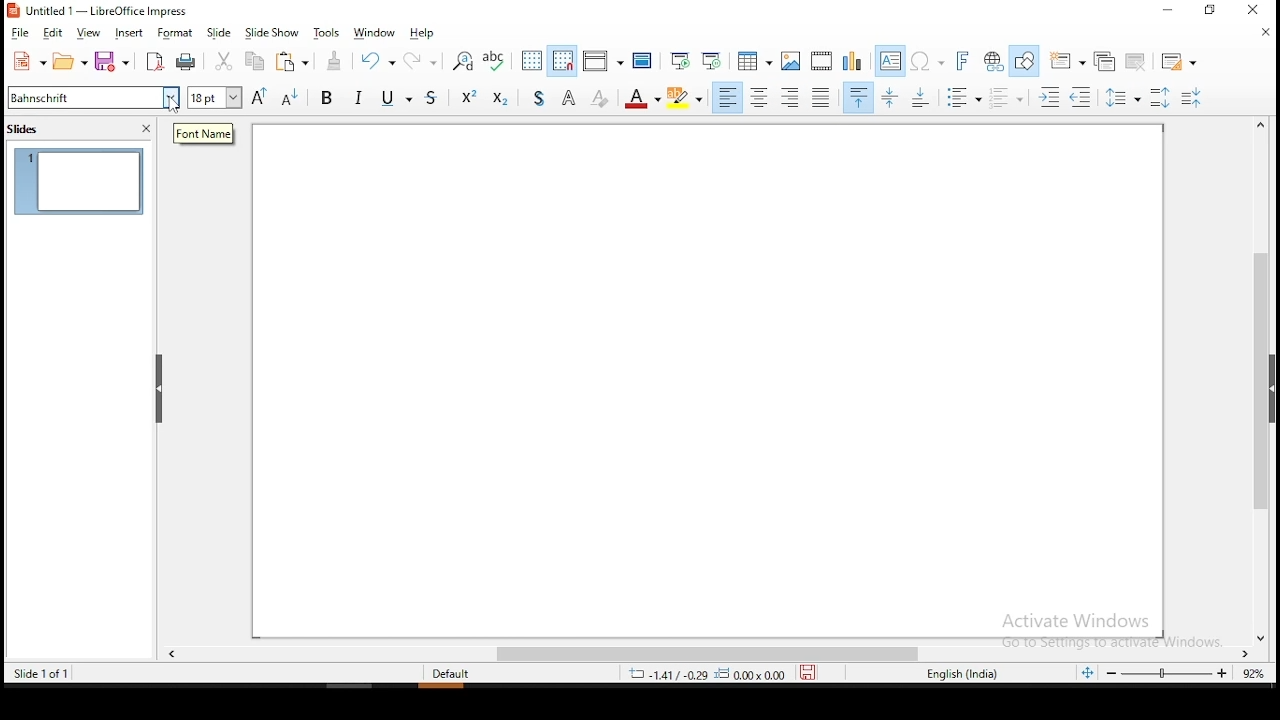 The height and width of the screenshot is (720, 1280). What do you see at coordinates (645, 99) in the screenshot?
I see `font color` at bounding box center [645, 99].